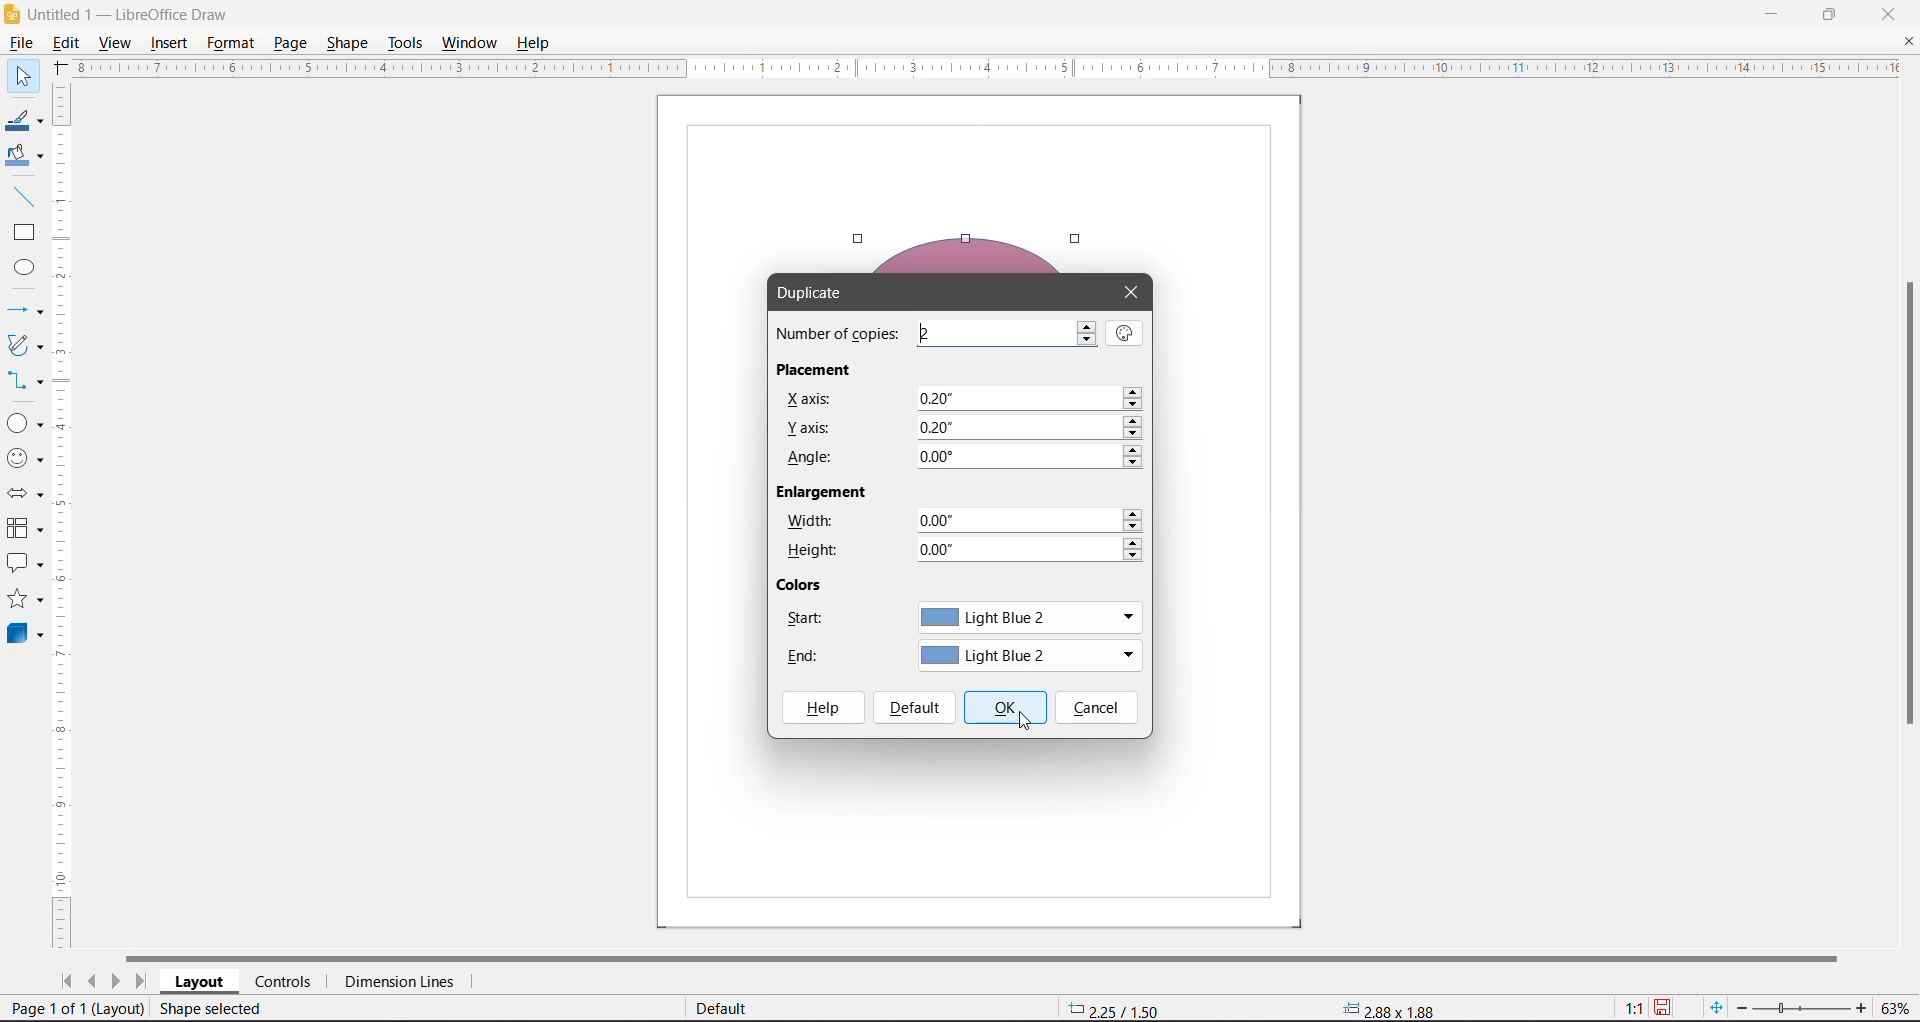  Describe the element at coordinates (812, 460) in the screenshot. I see `Angle` at that location.